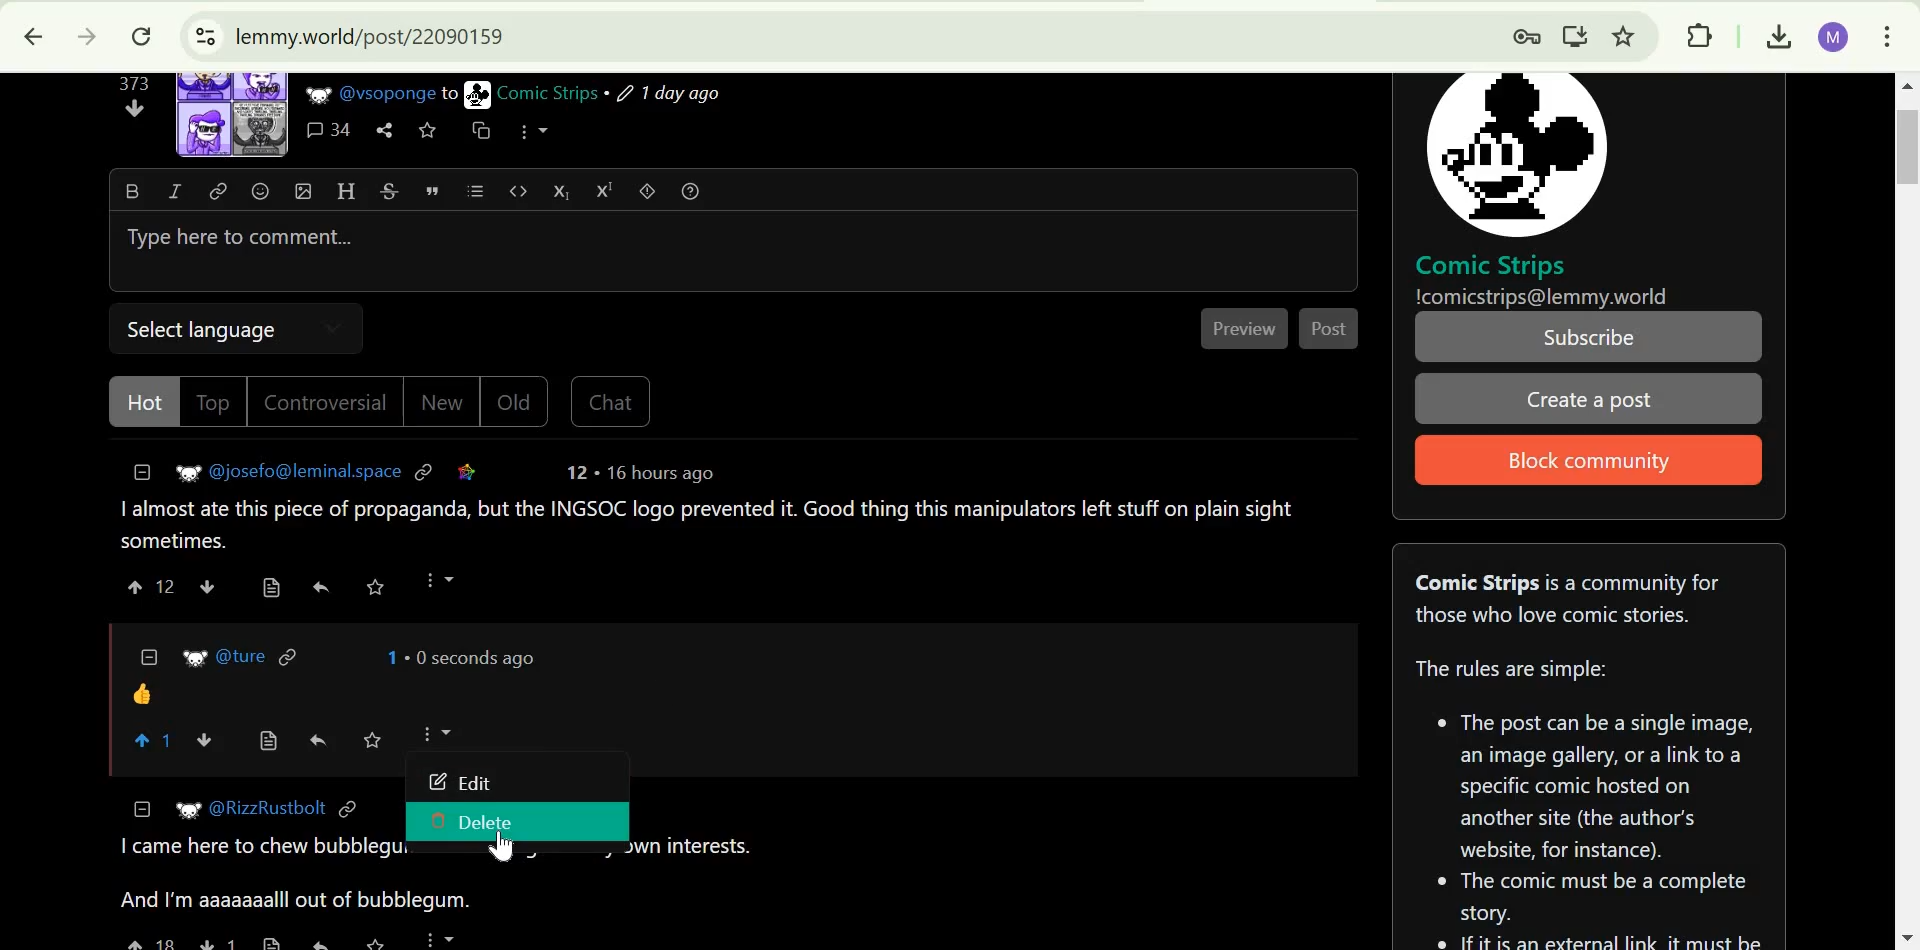 The height and width of the screenshot is (950, 1920). I want to click on customize and control google chrome, so click(1888, 33).